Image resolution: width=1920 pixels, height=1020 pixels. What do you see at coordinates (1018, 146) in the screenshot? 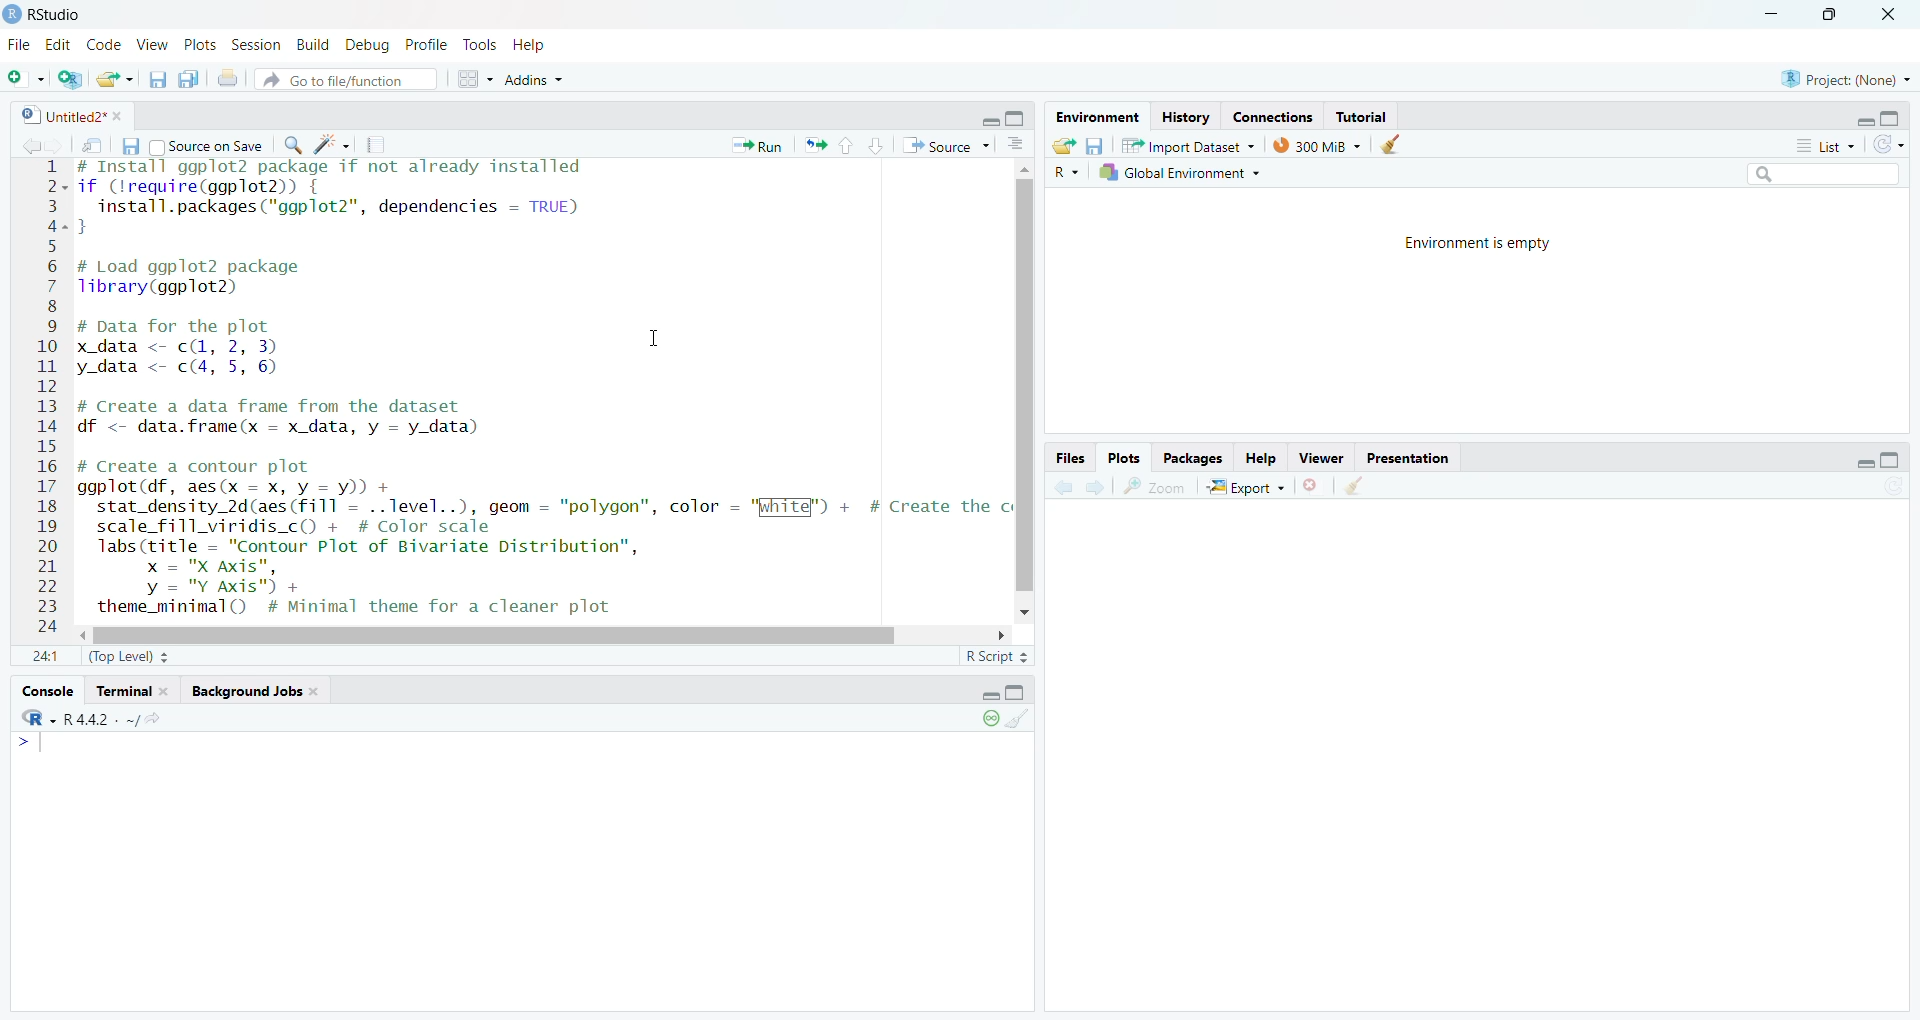
I see `show document outline` at bounding box center [1018, 146].